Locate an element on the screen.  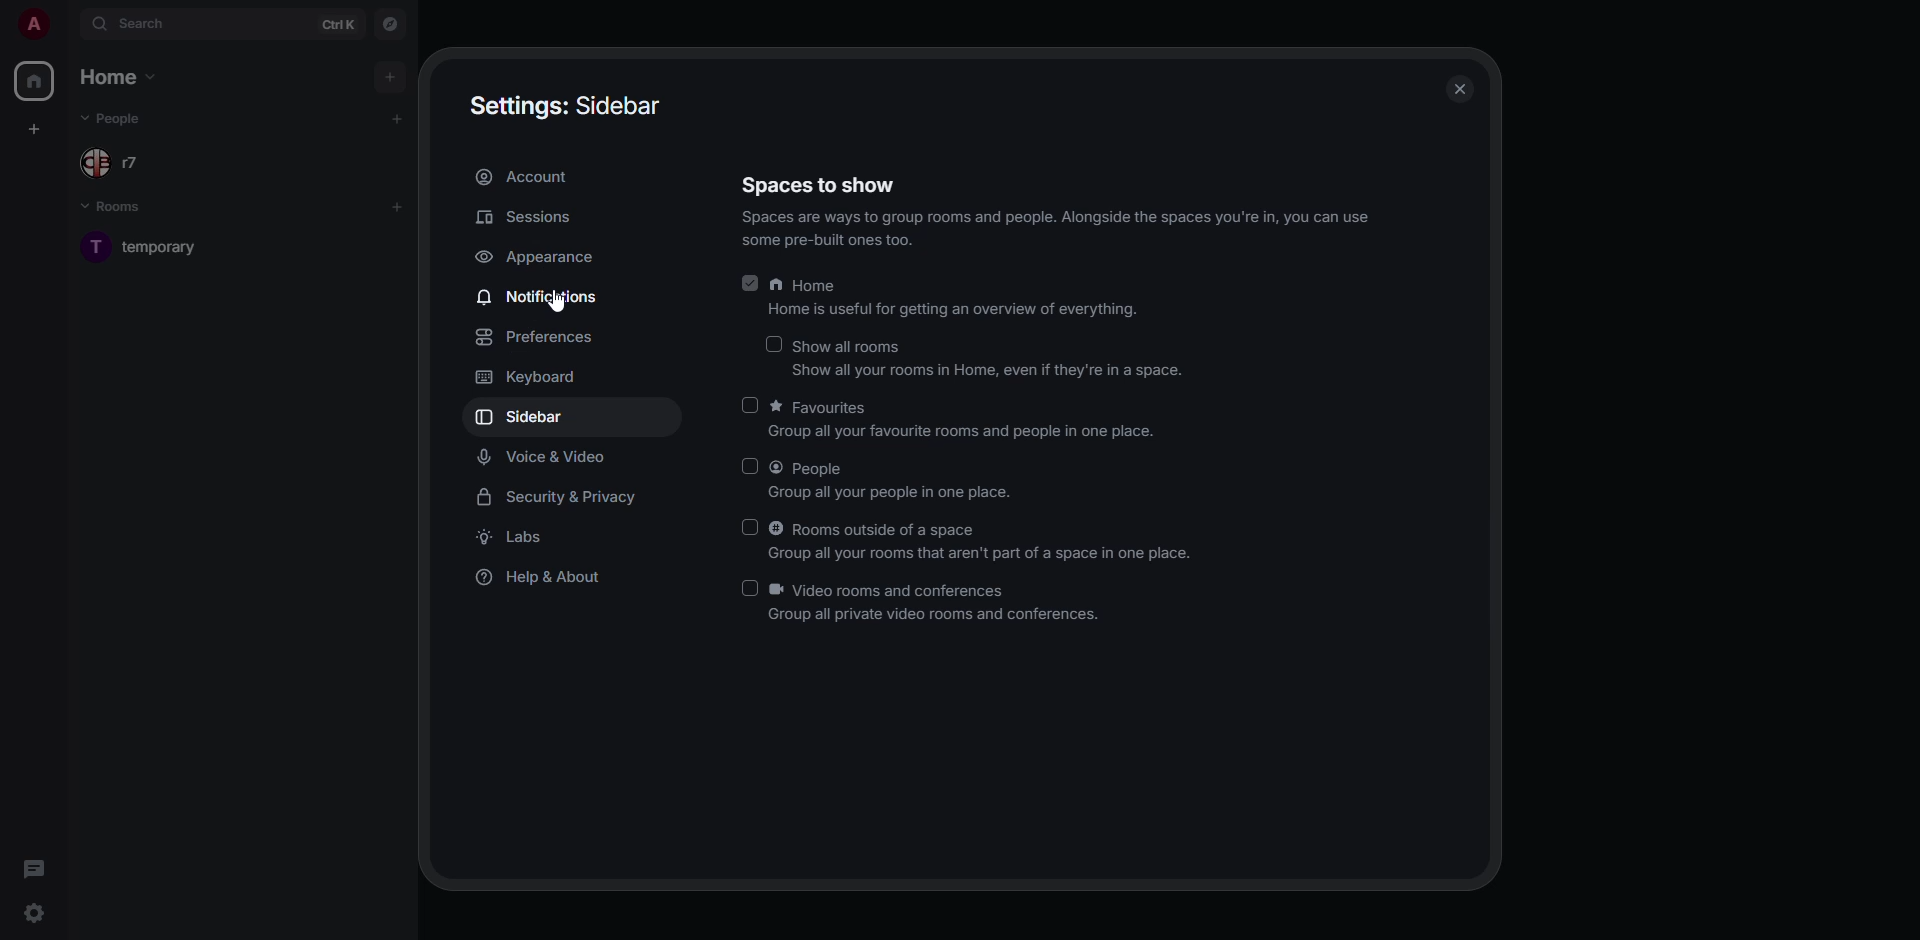
account is located at coordinates (531, 178).